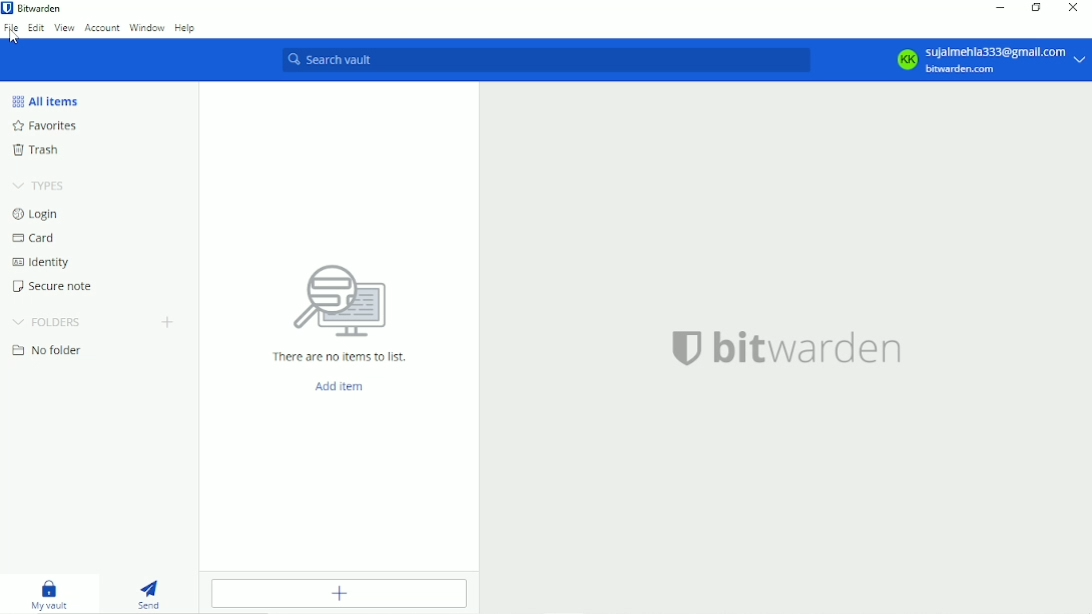 This screenshot has width=1092, height=614. I want to click on Folders, so click(49, 323).